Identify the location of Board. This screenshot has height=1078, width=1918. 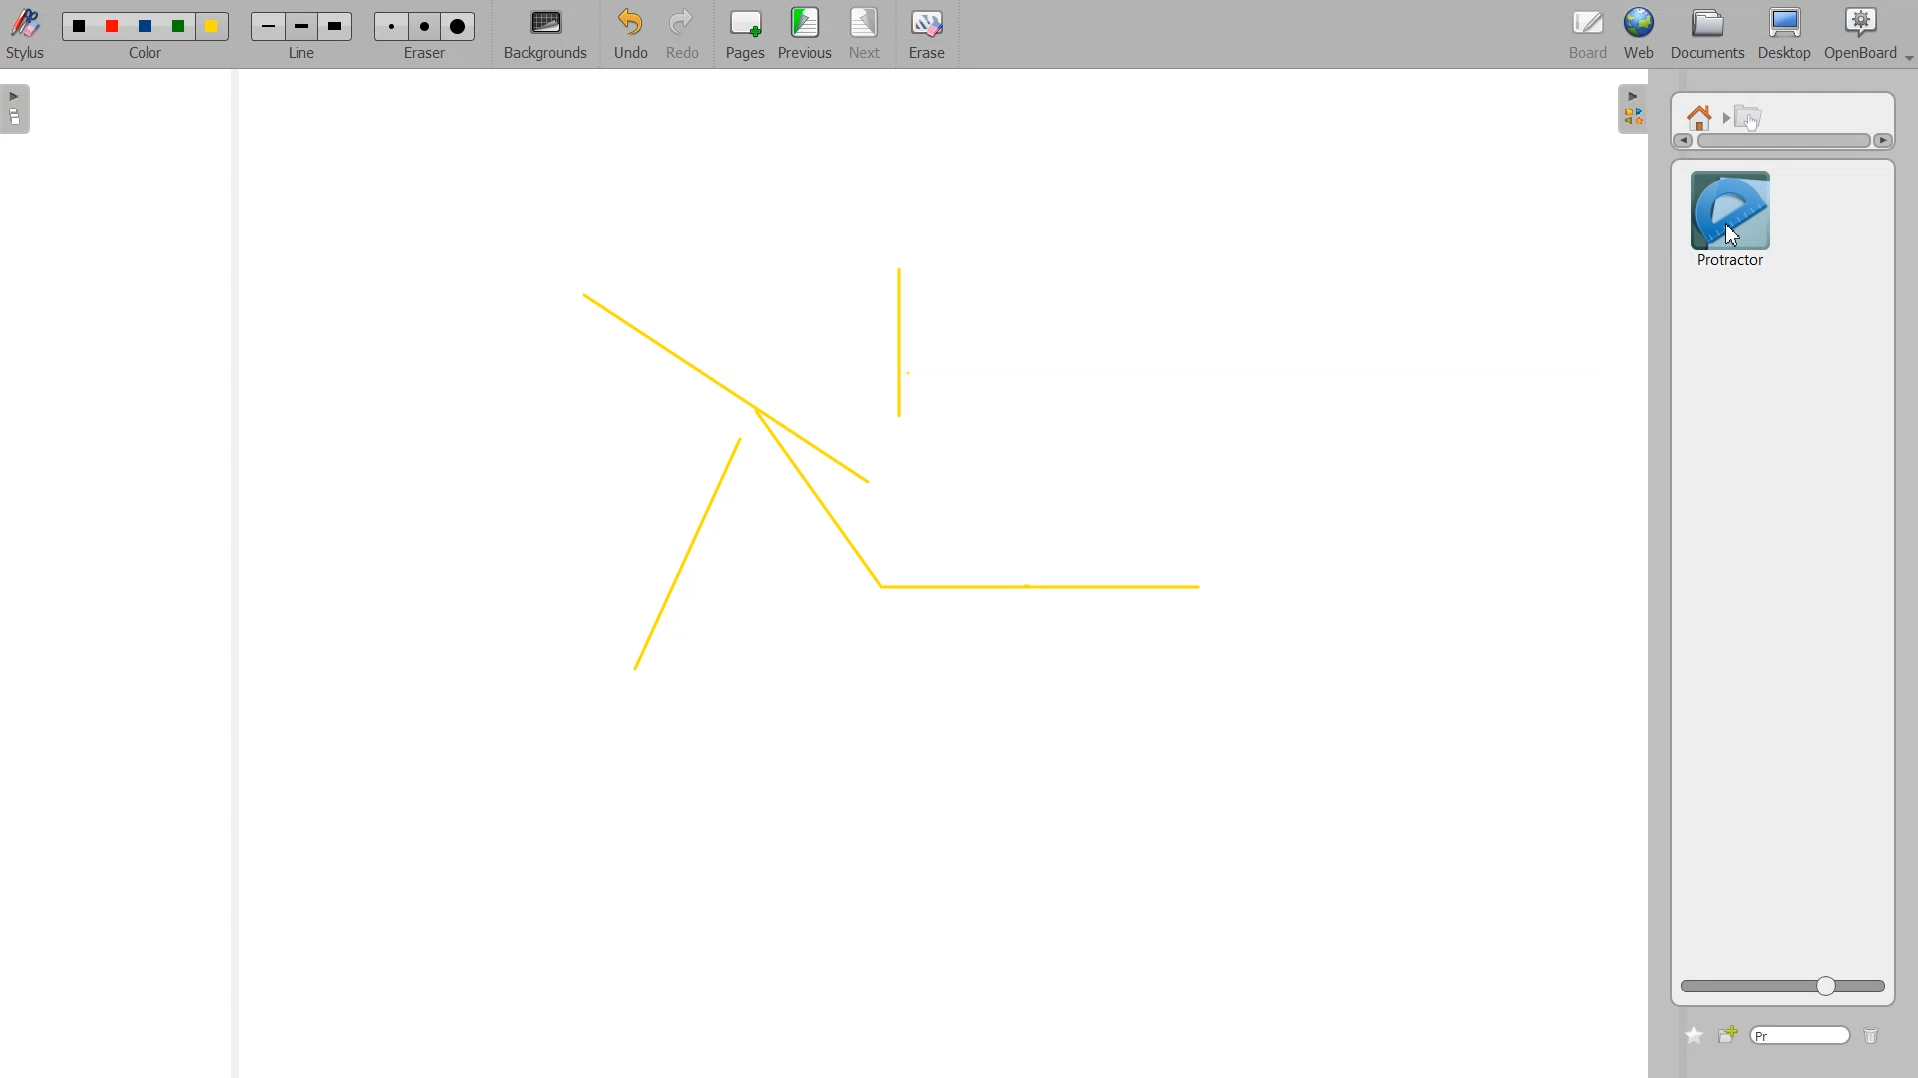
(1589, 36).